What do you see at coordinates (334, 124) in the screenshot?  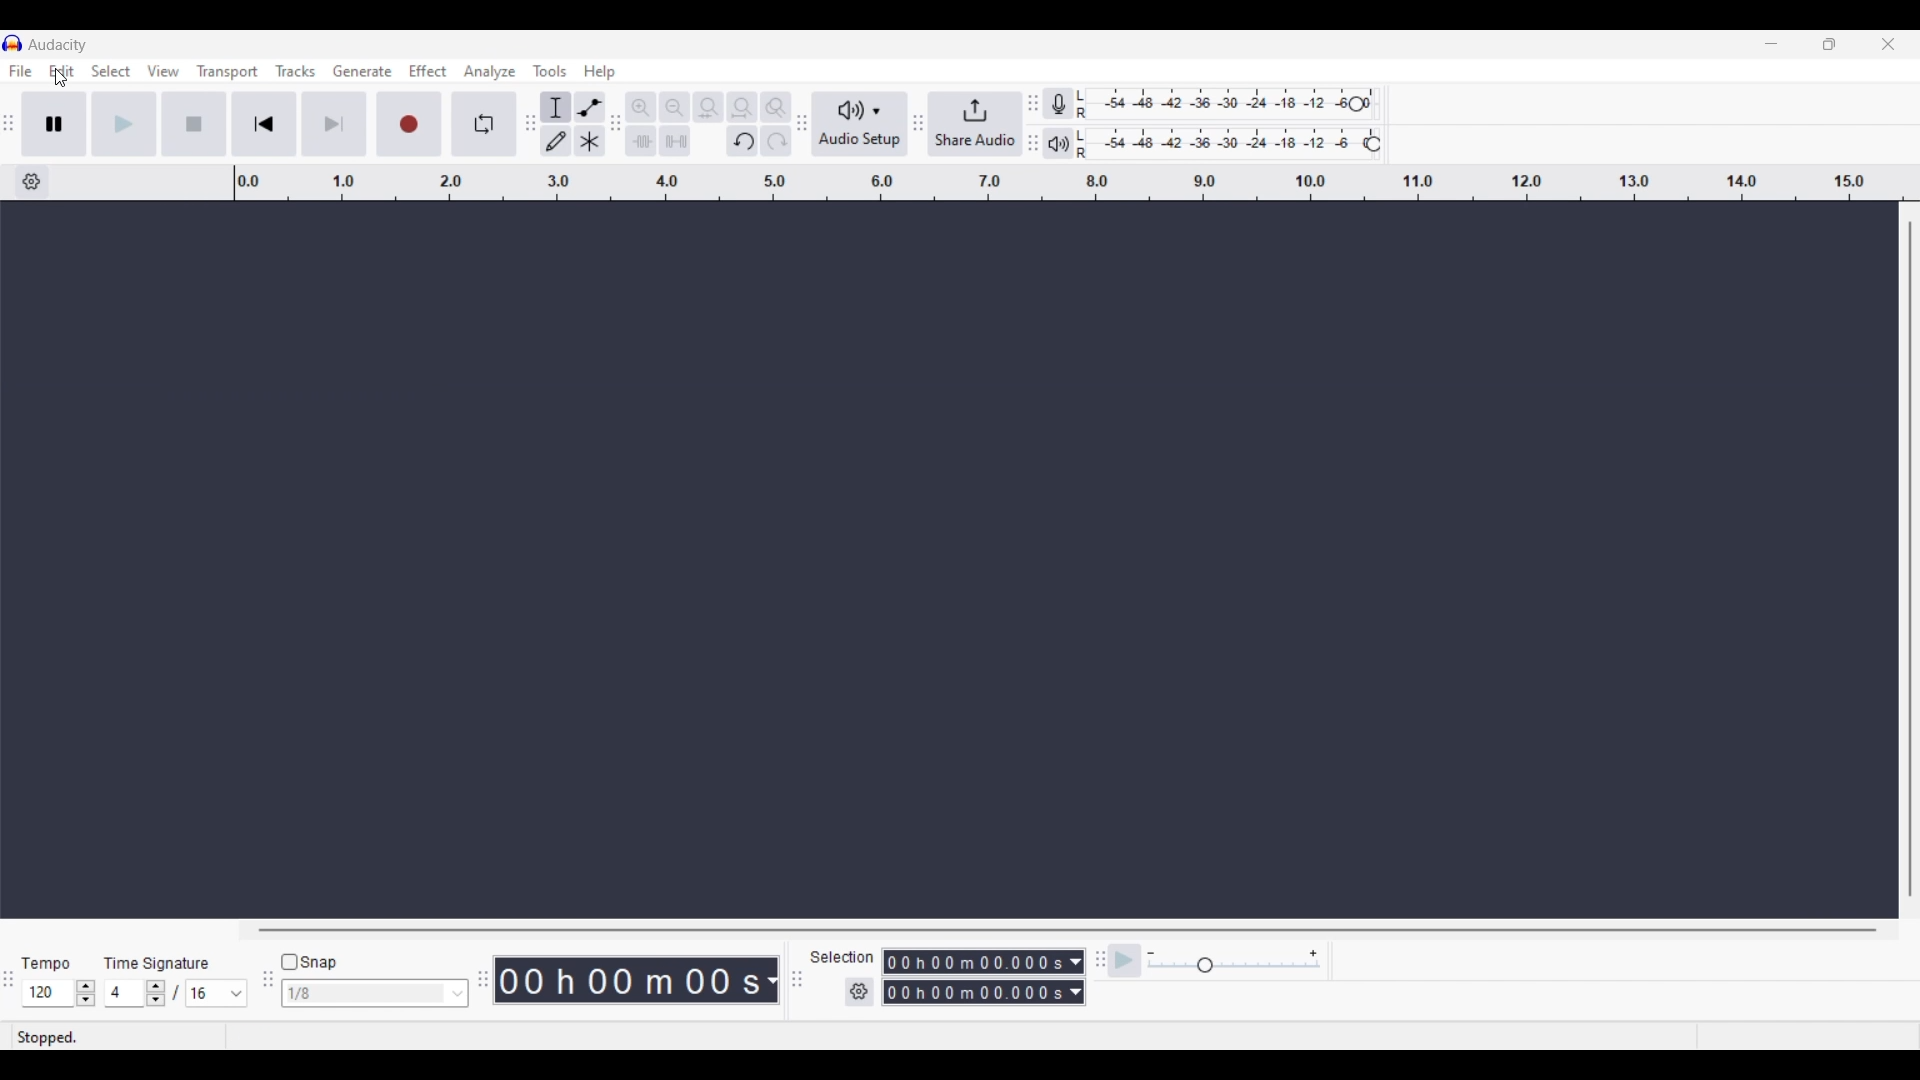 I see `Skip to end/Select to end` at bounding box center [334, 124].